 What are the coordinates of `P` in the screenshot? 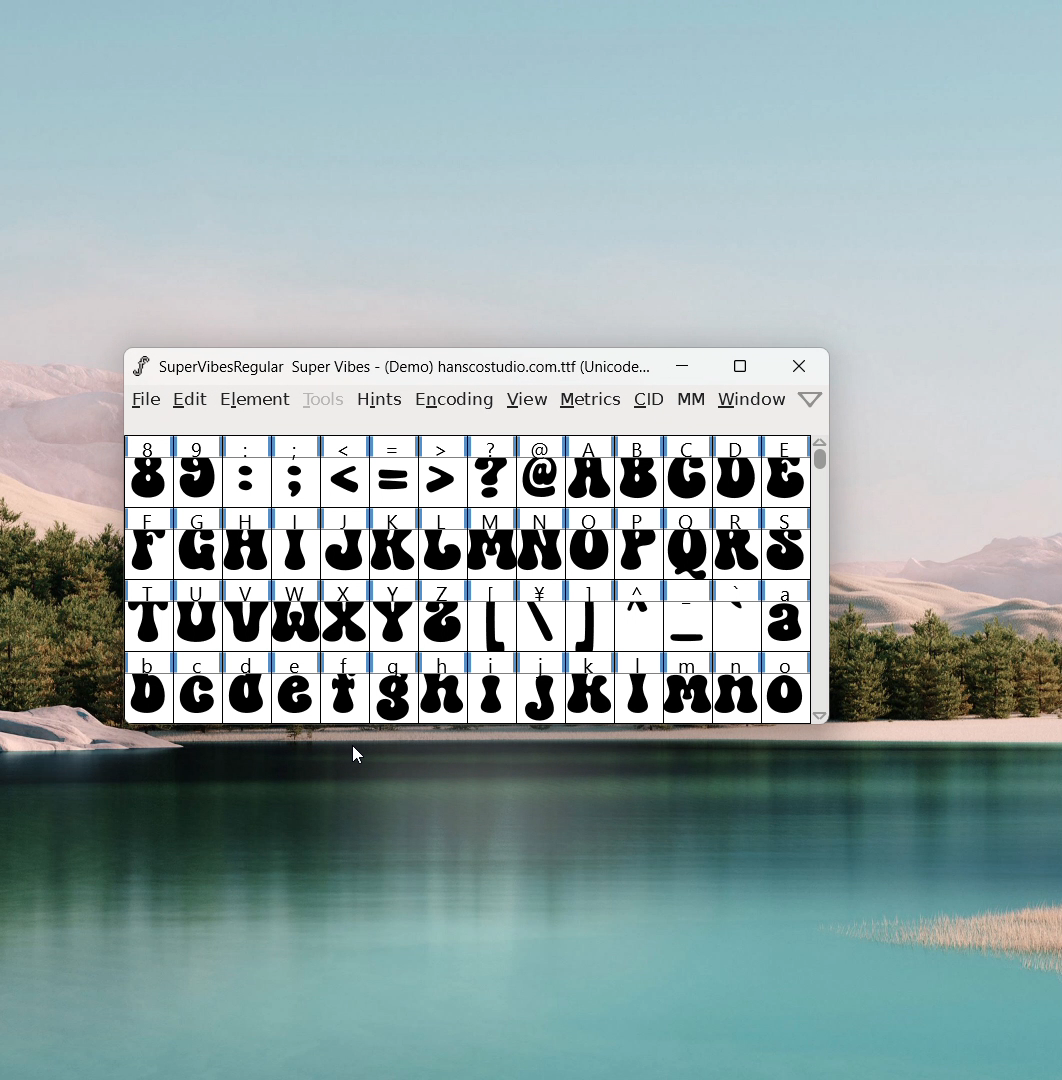 It's located at (638, 542).